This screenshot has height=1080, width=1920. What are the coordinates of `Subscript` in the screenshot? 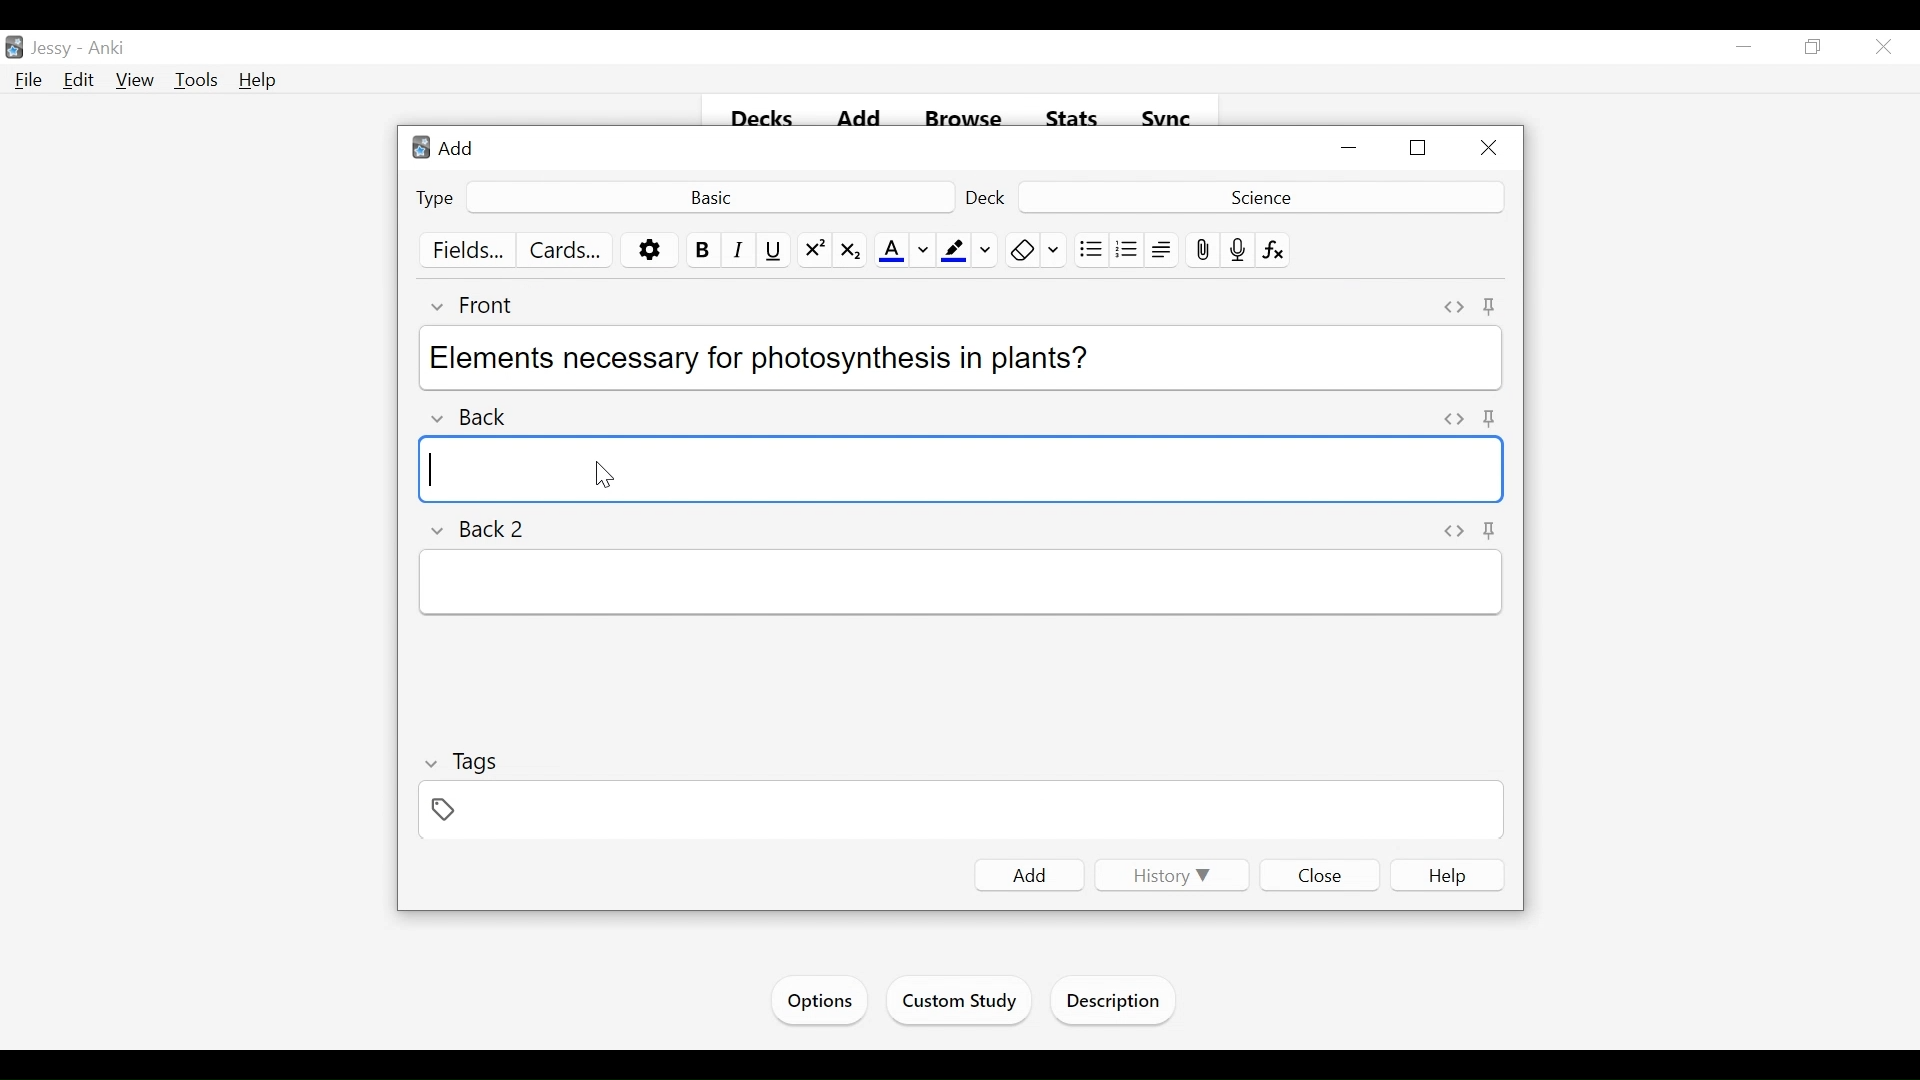 It's located at (849, 251).